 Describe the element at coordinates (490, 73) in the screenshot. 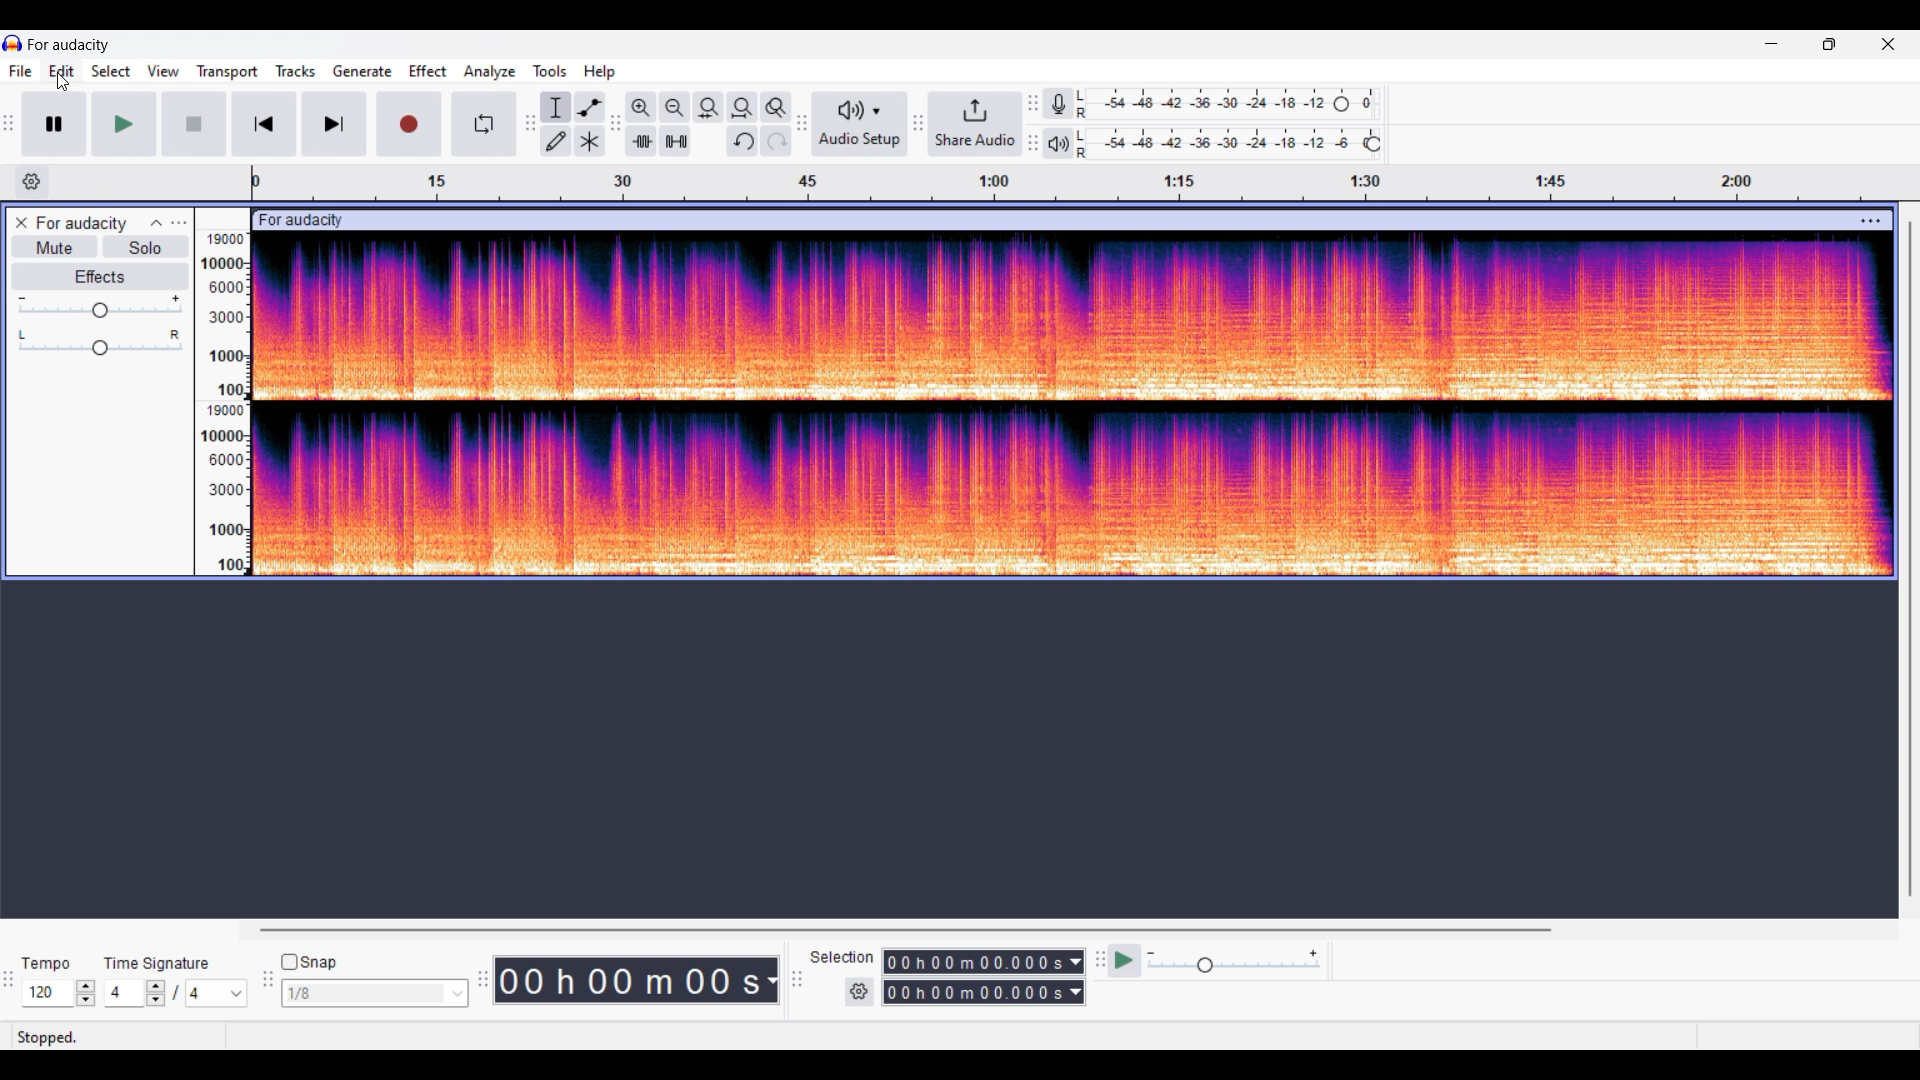

I see `Analyze menu` at that location.